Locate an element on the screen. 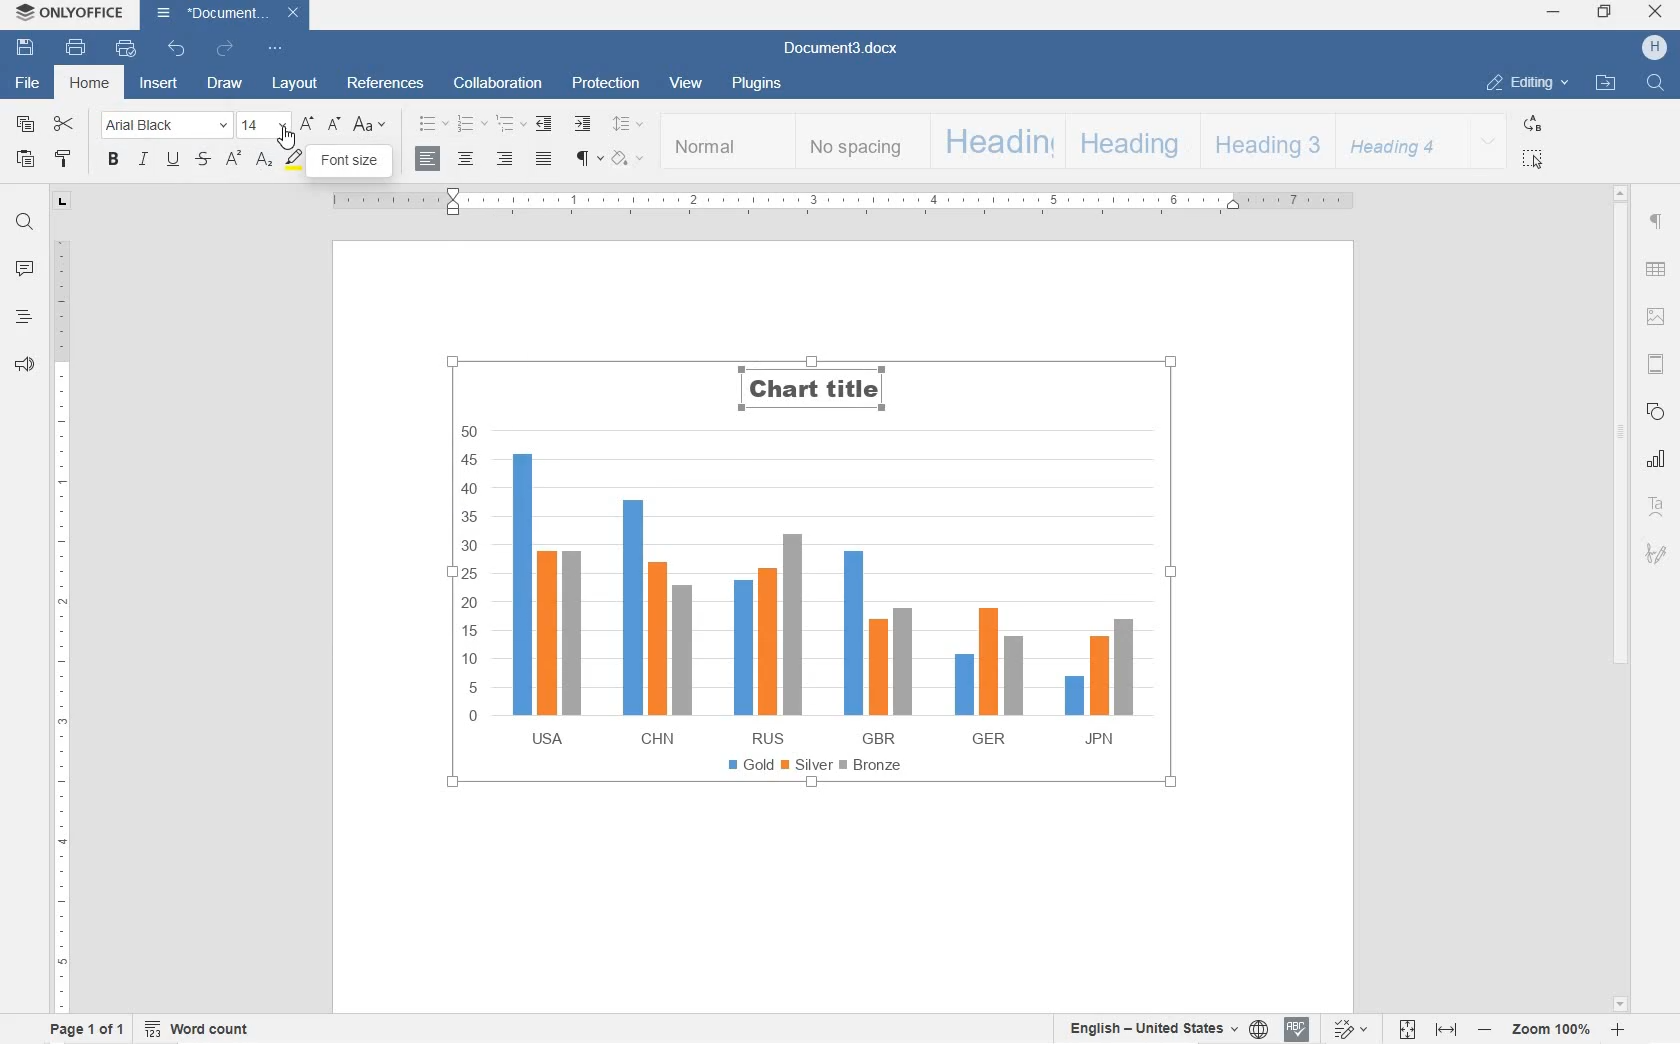  FILE is located at coordinates (29, 84).